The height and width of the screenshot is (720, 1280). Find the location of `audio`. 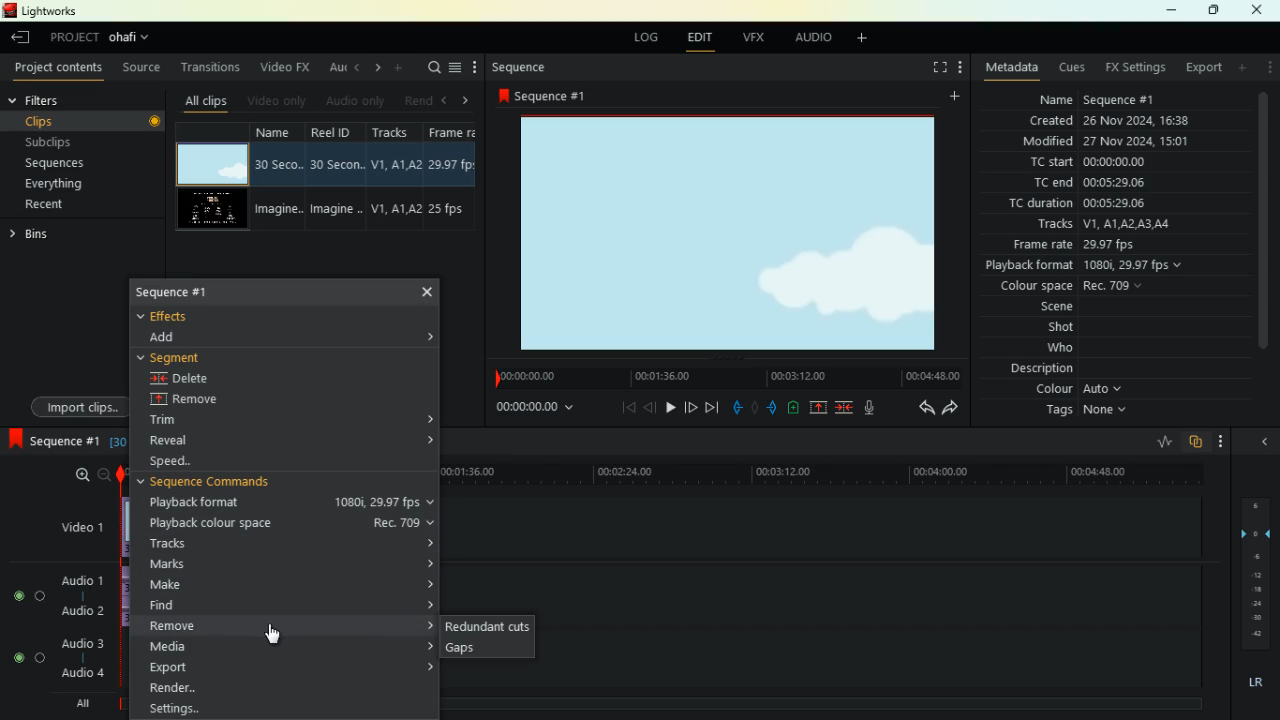

audio is located at coordinates (808, 37).